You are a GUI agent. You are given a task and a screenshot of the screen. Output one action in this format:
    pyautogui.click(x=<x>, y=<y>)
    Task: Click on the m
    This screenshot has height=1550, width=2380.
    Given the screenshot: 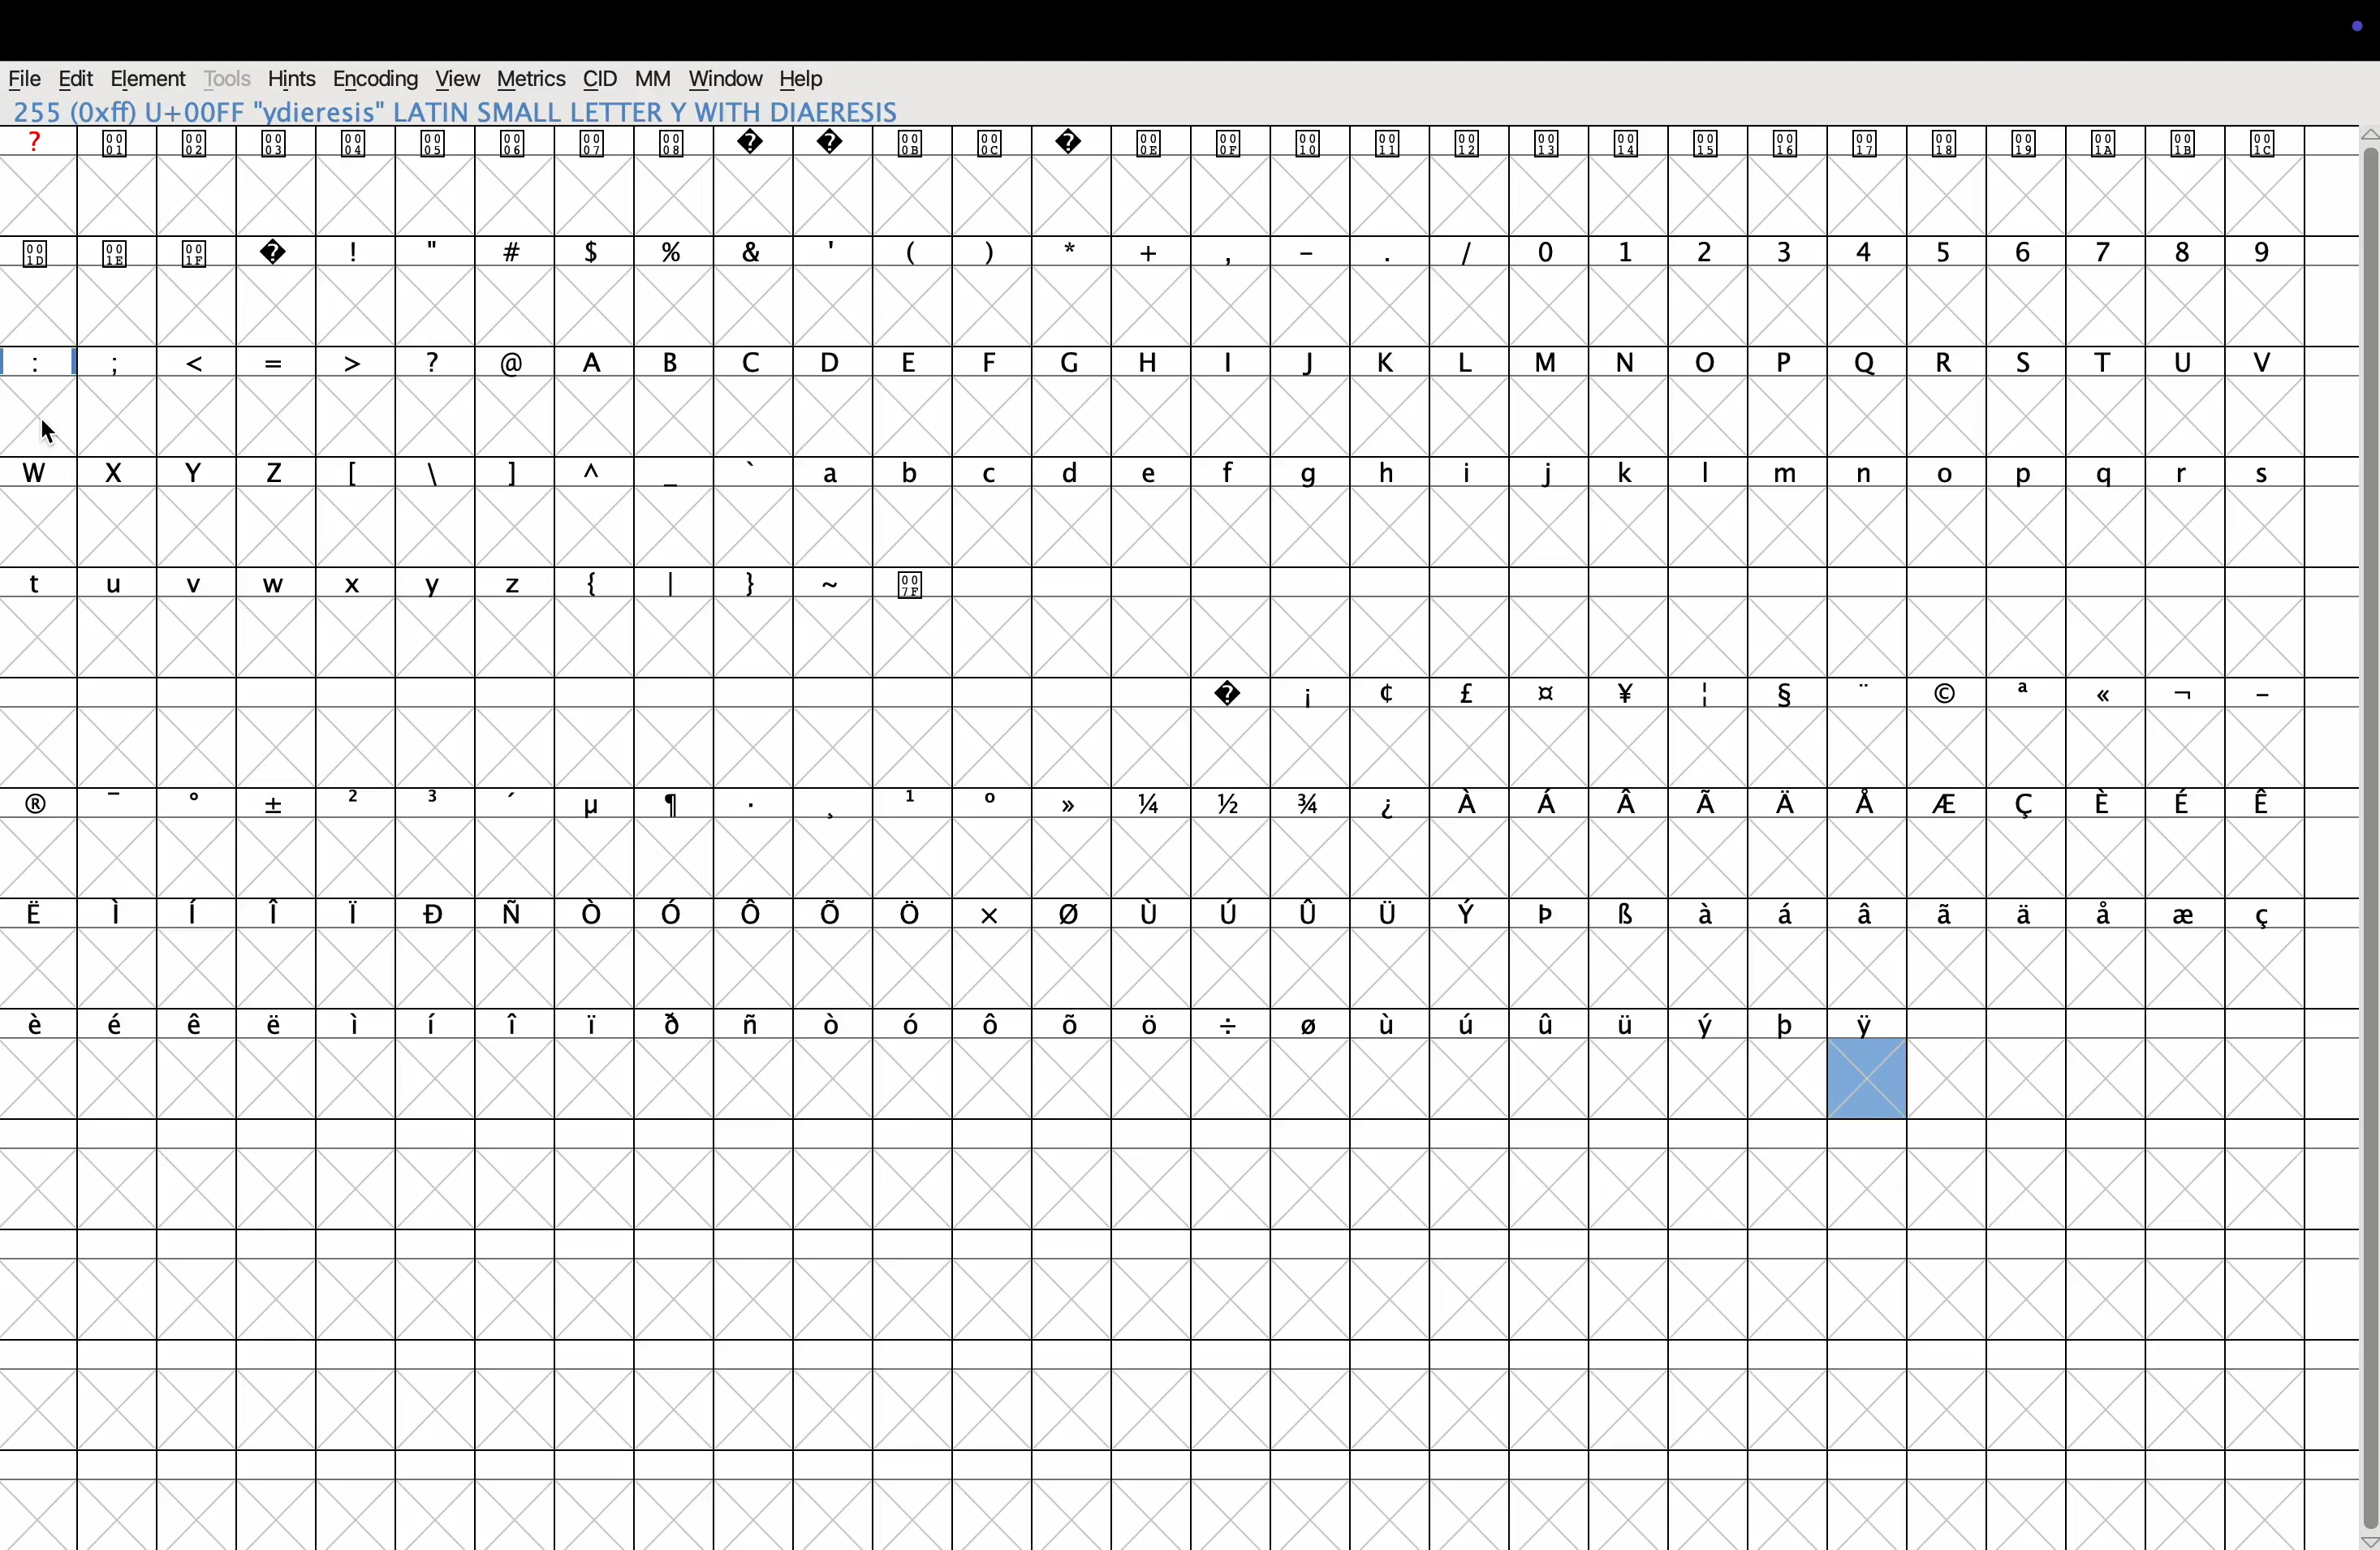 What is the action you would take?
    pyautogui.click(x=1791, y=517)
    